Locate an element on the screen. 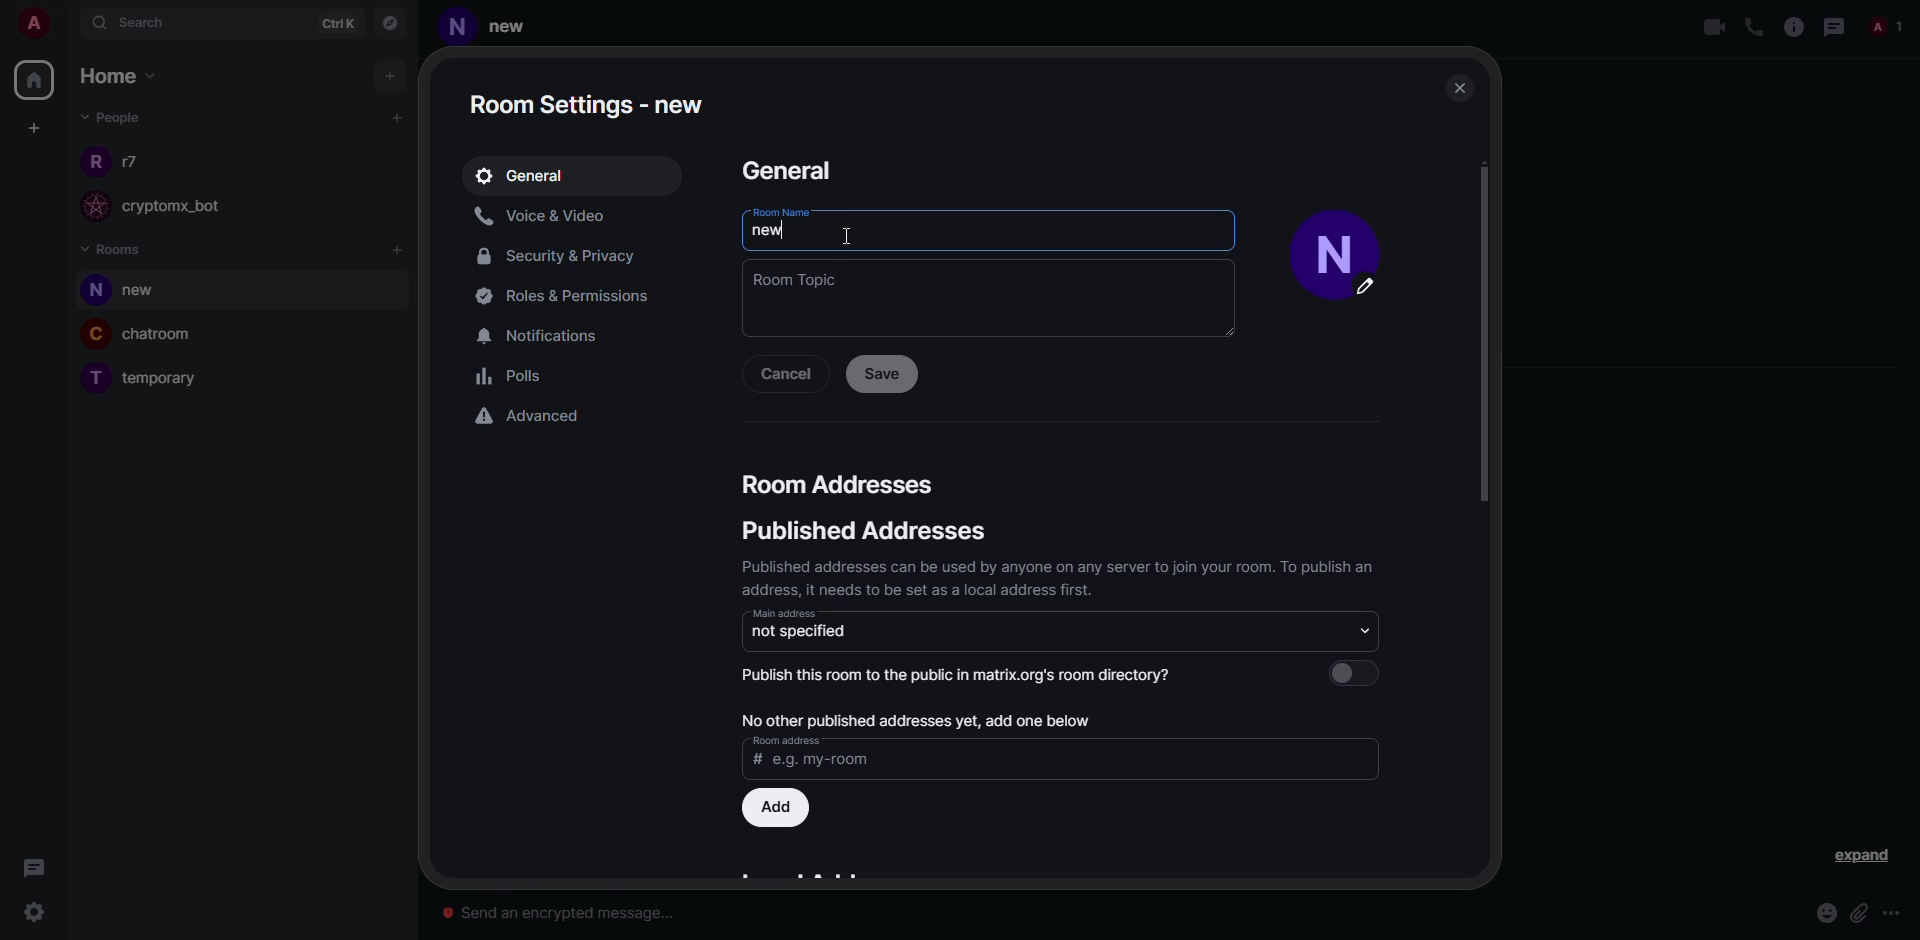 The image size is (1920, 940). profile is located at coordinates (1328, 235).